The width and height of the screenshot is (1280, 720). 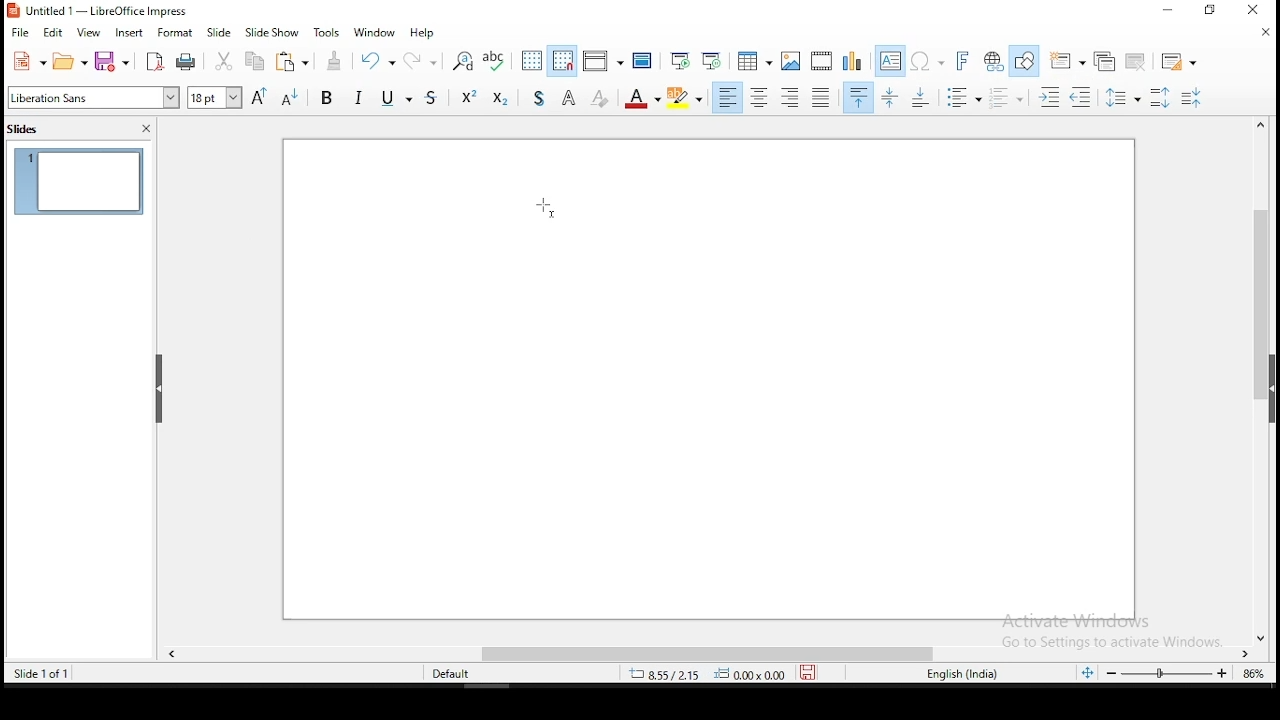 What do you see at coordinates (69, 63) in the screenshot?
I see `open` at bounding box center [69, 63].